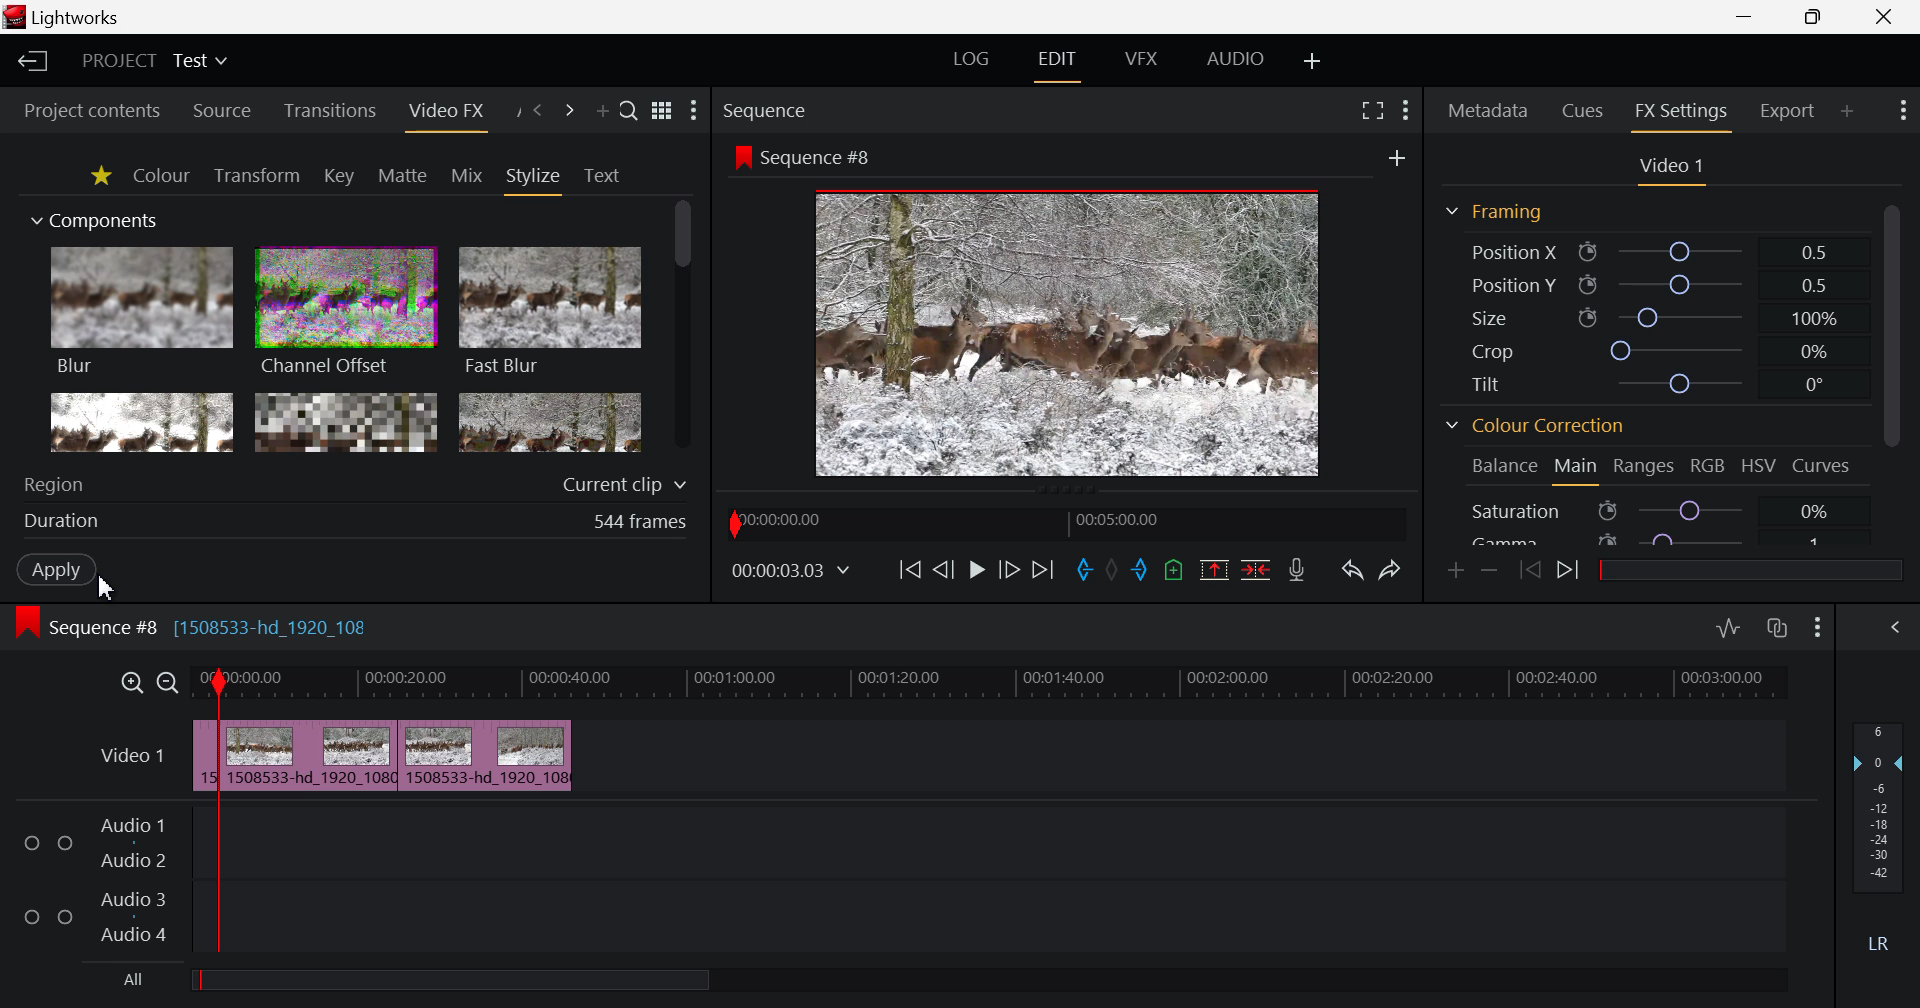  What do you see at coordinates (1063, 521) in the screenshot?
I see `Project Timeline Navigator` at bounding box center [1063, 521].